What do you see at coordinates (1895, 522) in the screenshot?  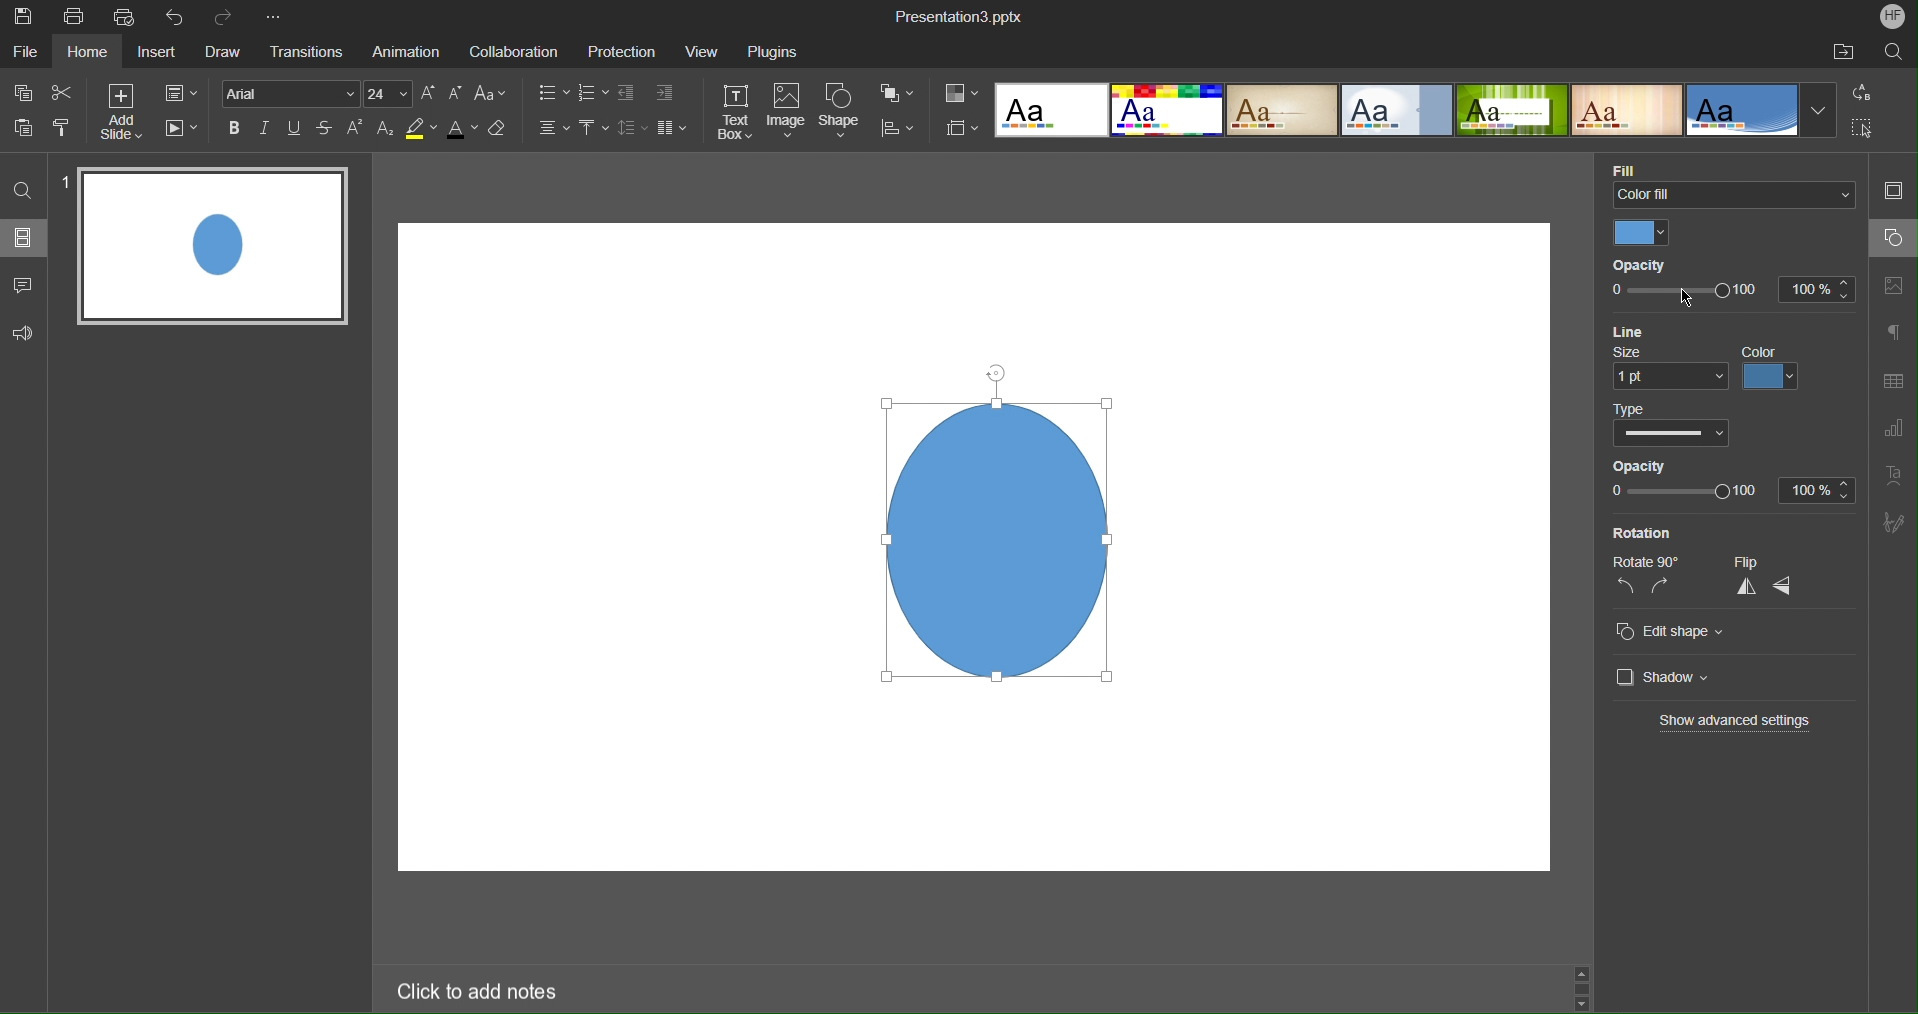 I see `Signature` at bounding box center [1895, 522].